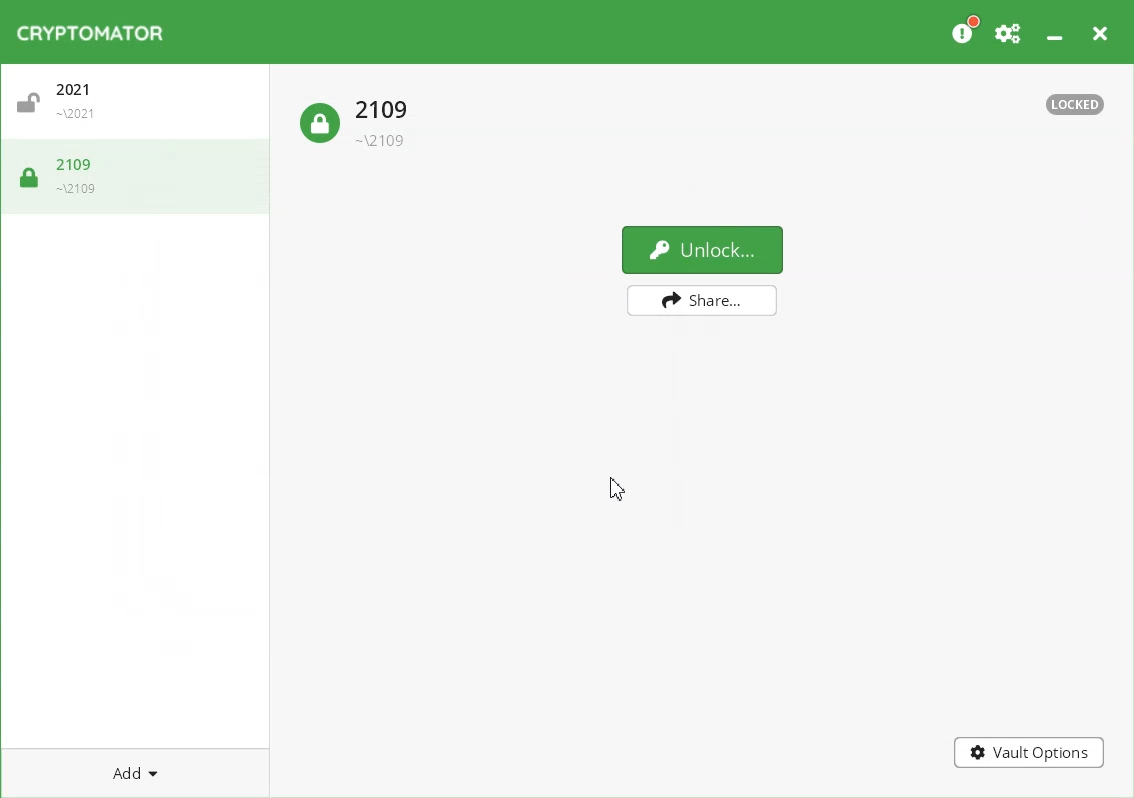 The height and width of the screenshot is (798, 1134). I want to click on Vault Options, so click(1031, 754).